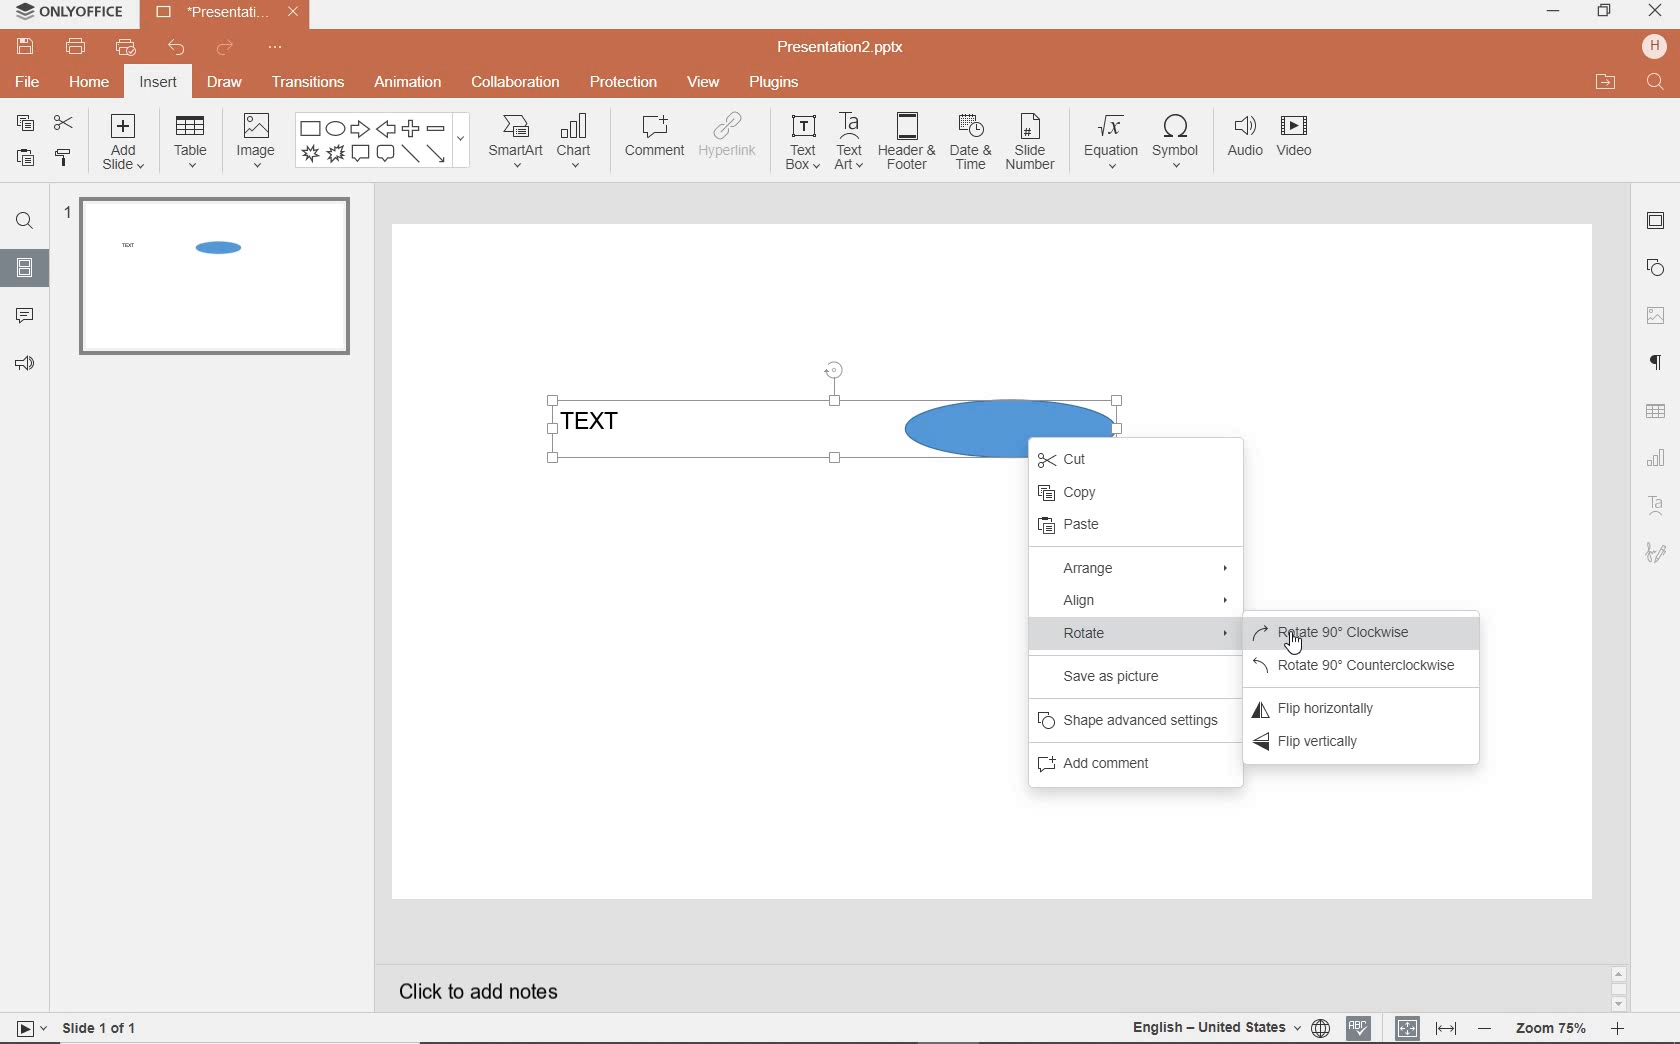 This screenshot has width=1680, height=1044. Describe the element at coordinates (1141, 570) in the screenshot. I see `arrange` at that location.